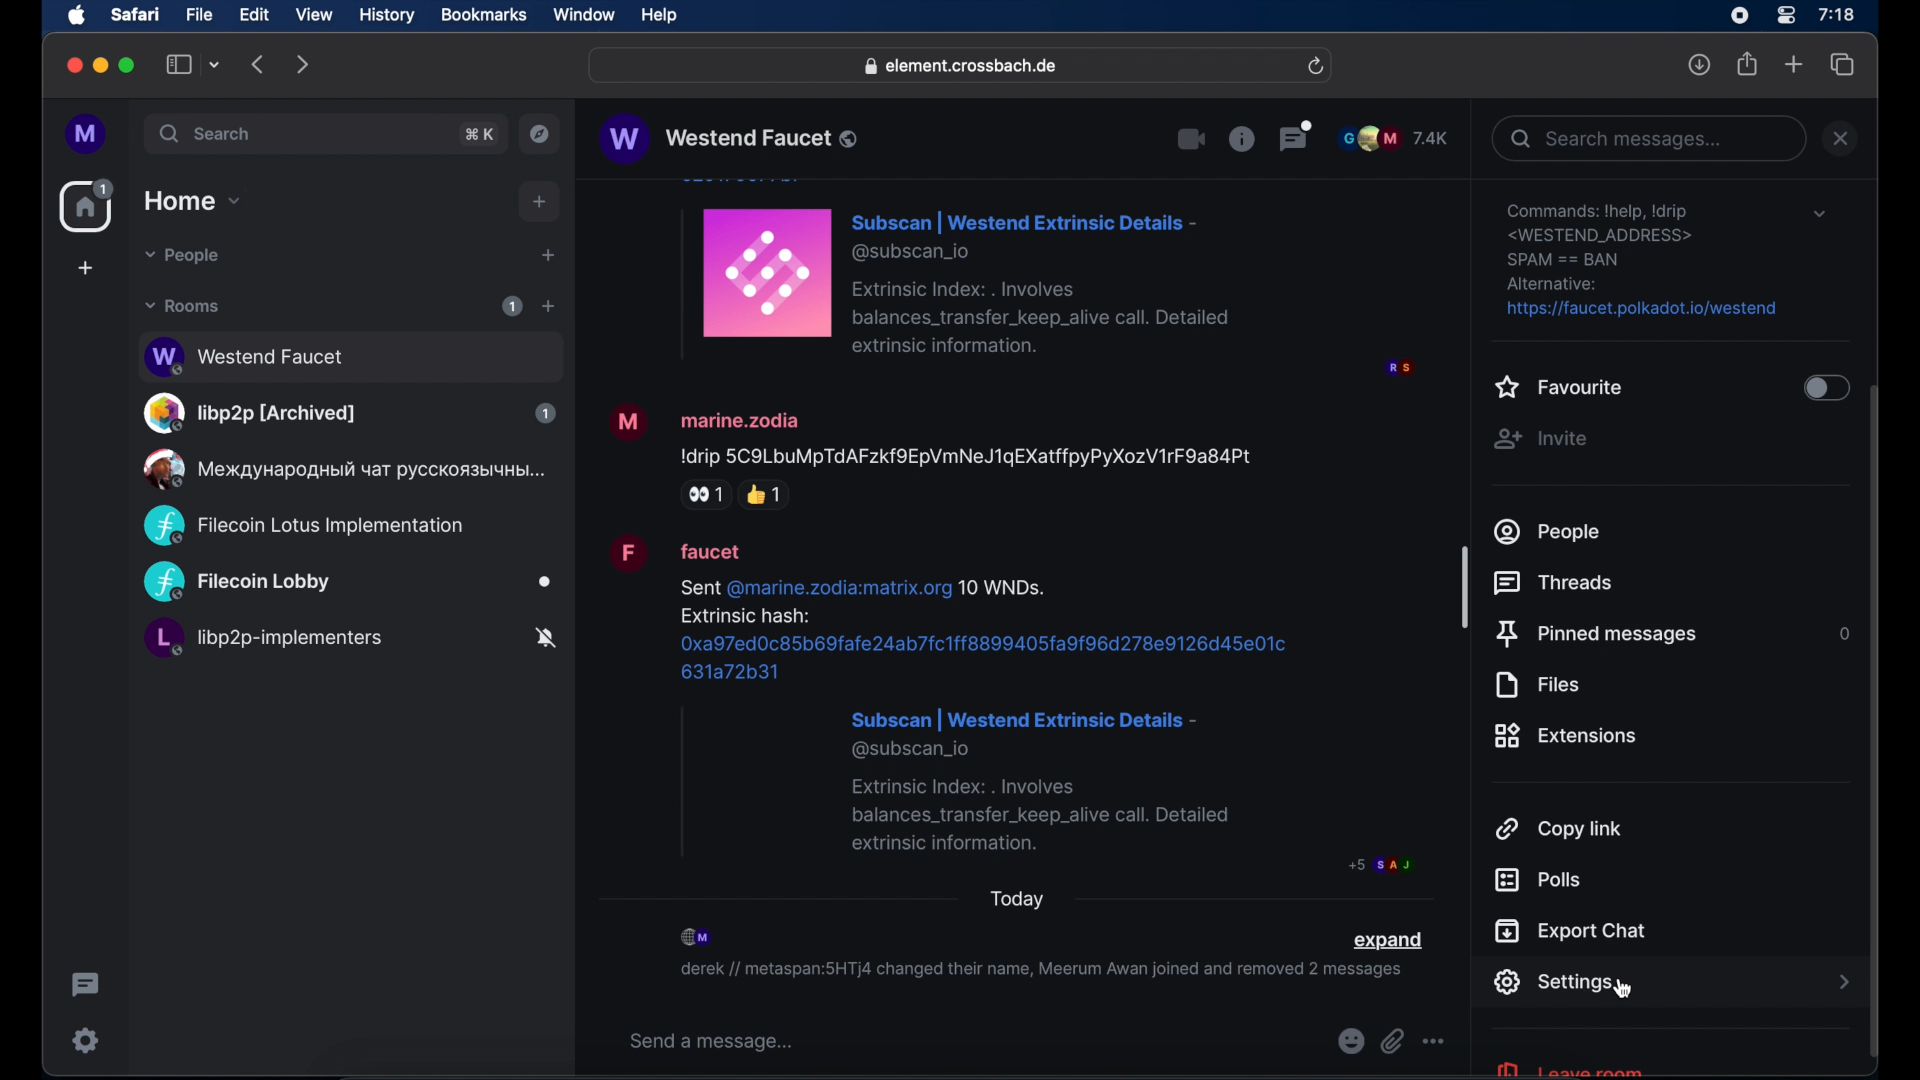 The image size is (1920, 1080). I want to click on copy link, so click(1560, 827).